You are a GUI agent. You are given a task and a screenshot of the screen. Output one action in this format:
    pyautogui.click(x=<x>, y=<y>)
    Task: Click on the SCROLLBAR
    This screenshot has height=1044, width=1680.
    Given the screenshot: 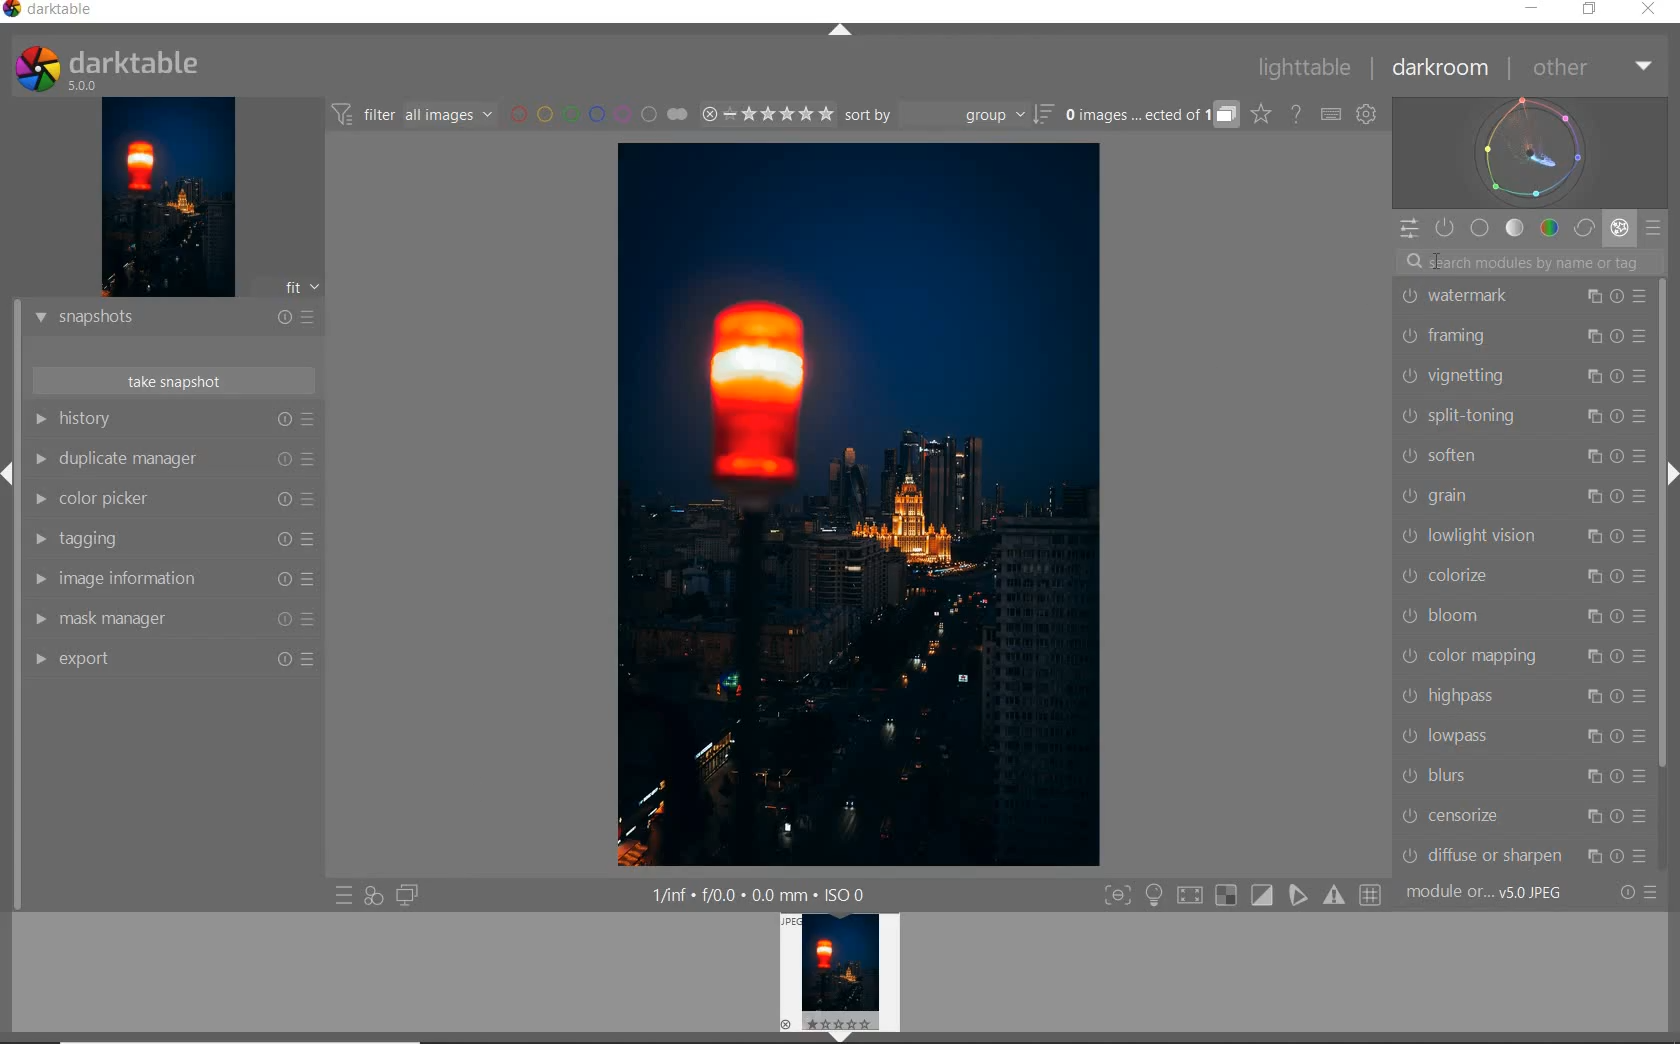 What is the action you would take?
    pyautogui.click(x=1664, y=525)
    